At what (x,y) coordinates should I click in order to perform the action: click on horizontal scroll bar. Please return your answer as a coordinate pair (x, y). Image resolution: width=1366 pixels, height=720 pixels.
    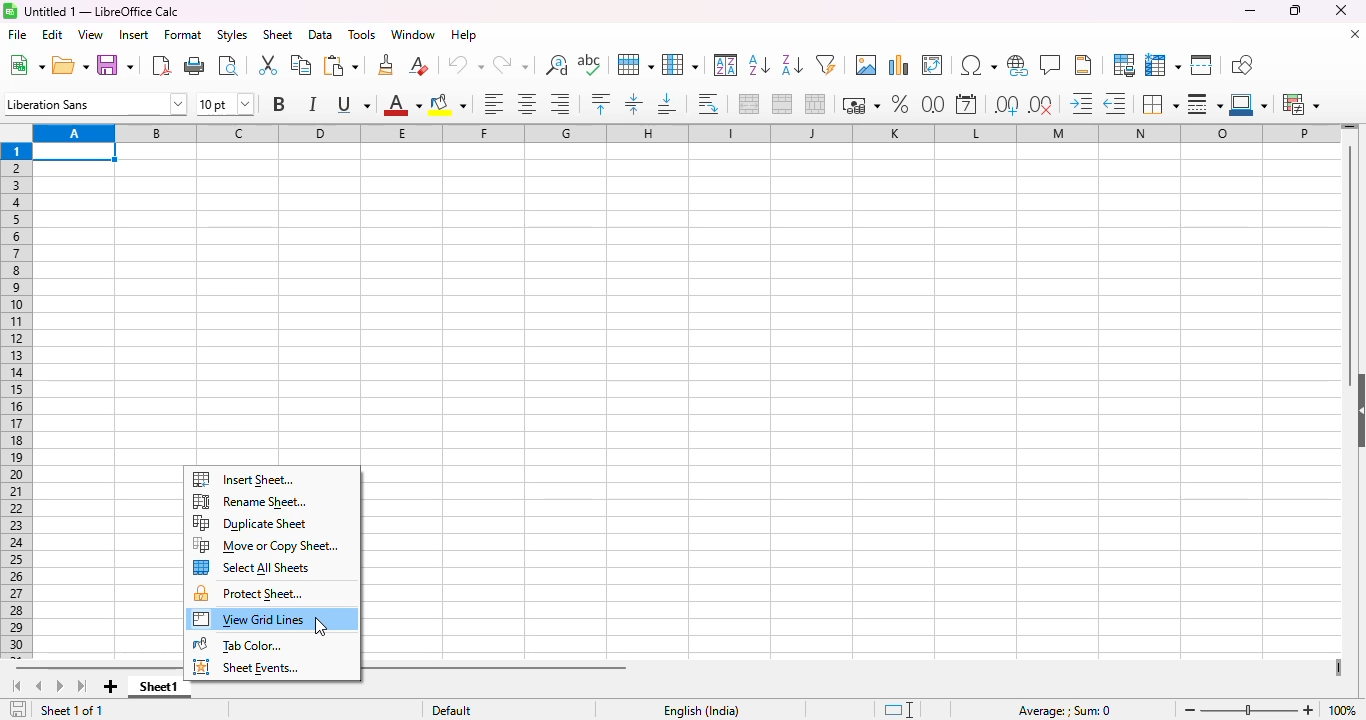
    Looking at the image, I should click on (498, 668).